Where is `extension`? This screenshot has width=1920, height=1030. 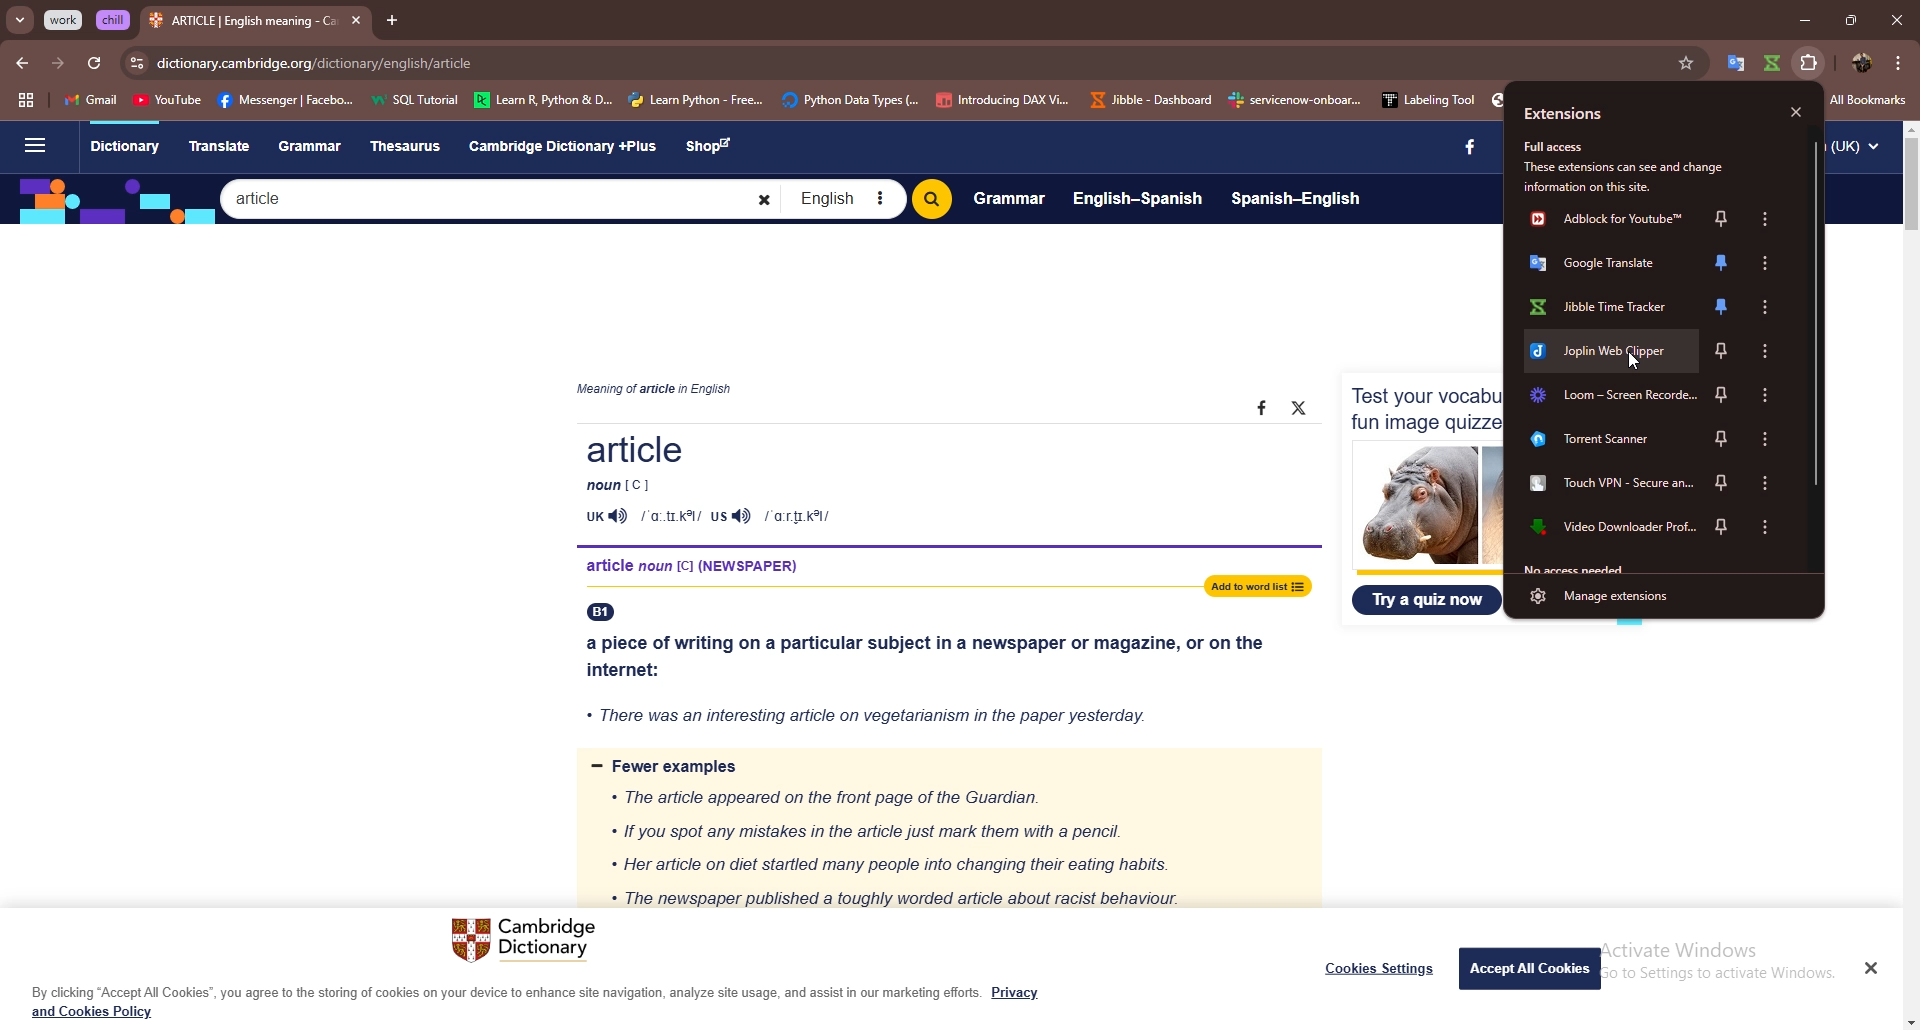
extension is located at coordinates (1611, 219).